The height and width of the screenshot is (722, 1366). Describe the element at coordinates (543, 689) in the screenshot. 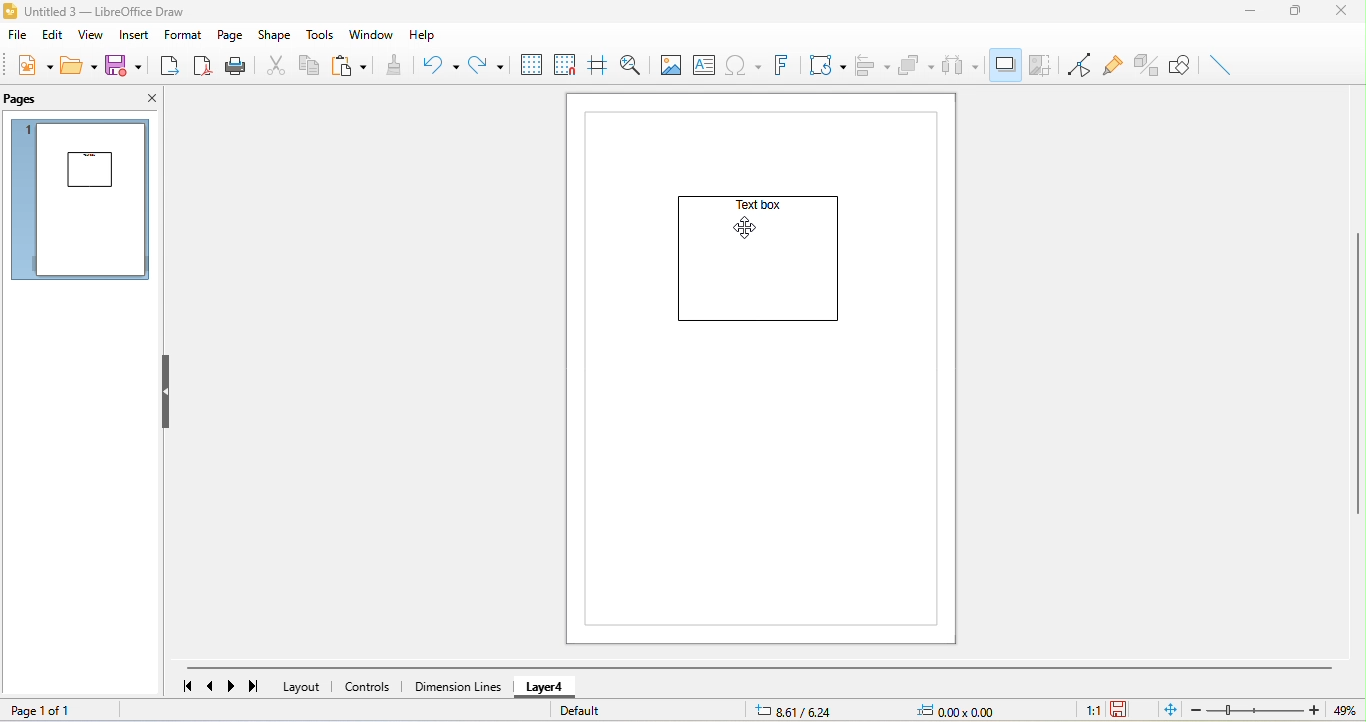

I see `layer 4` at that location.